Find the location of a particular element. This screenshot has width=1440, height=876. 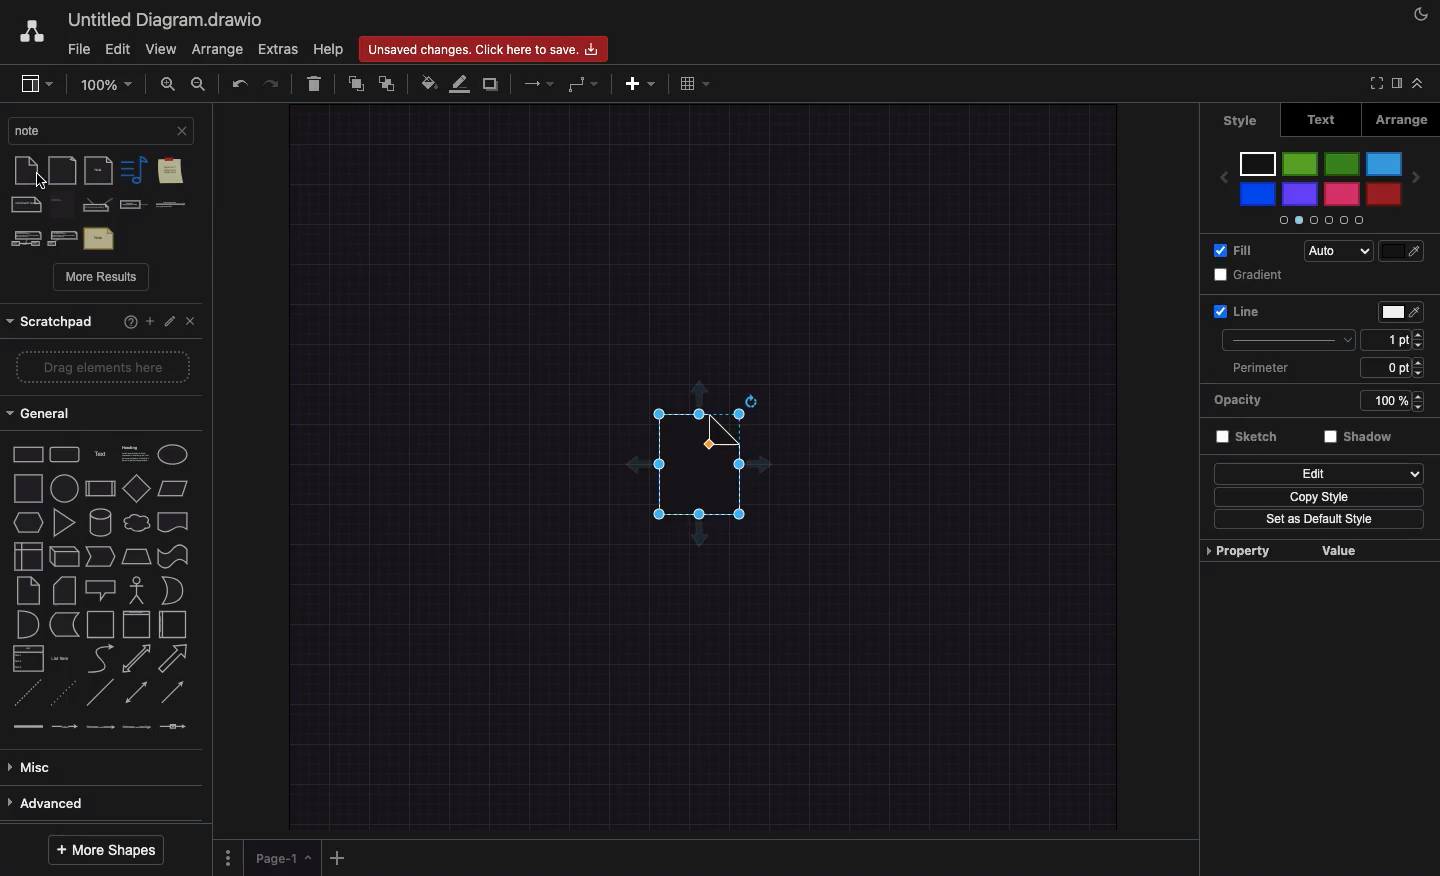

green is located at coordinates (1300, 166).